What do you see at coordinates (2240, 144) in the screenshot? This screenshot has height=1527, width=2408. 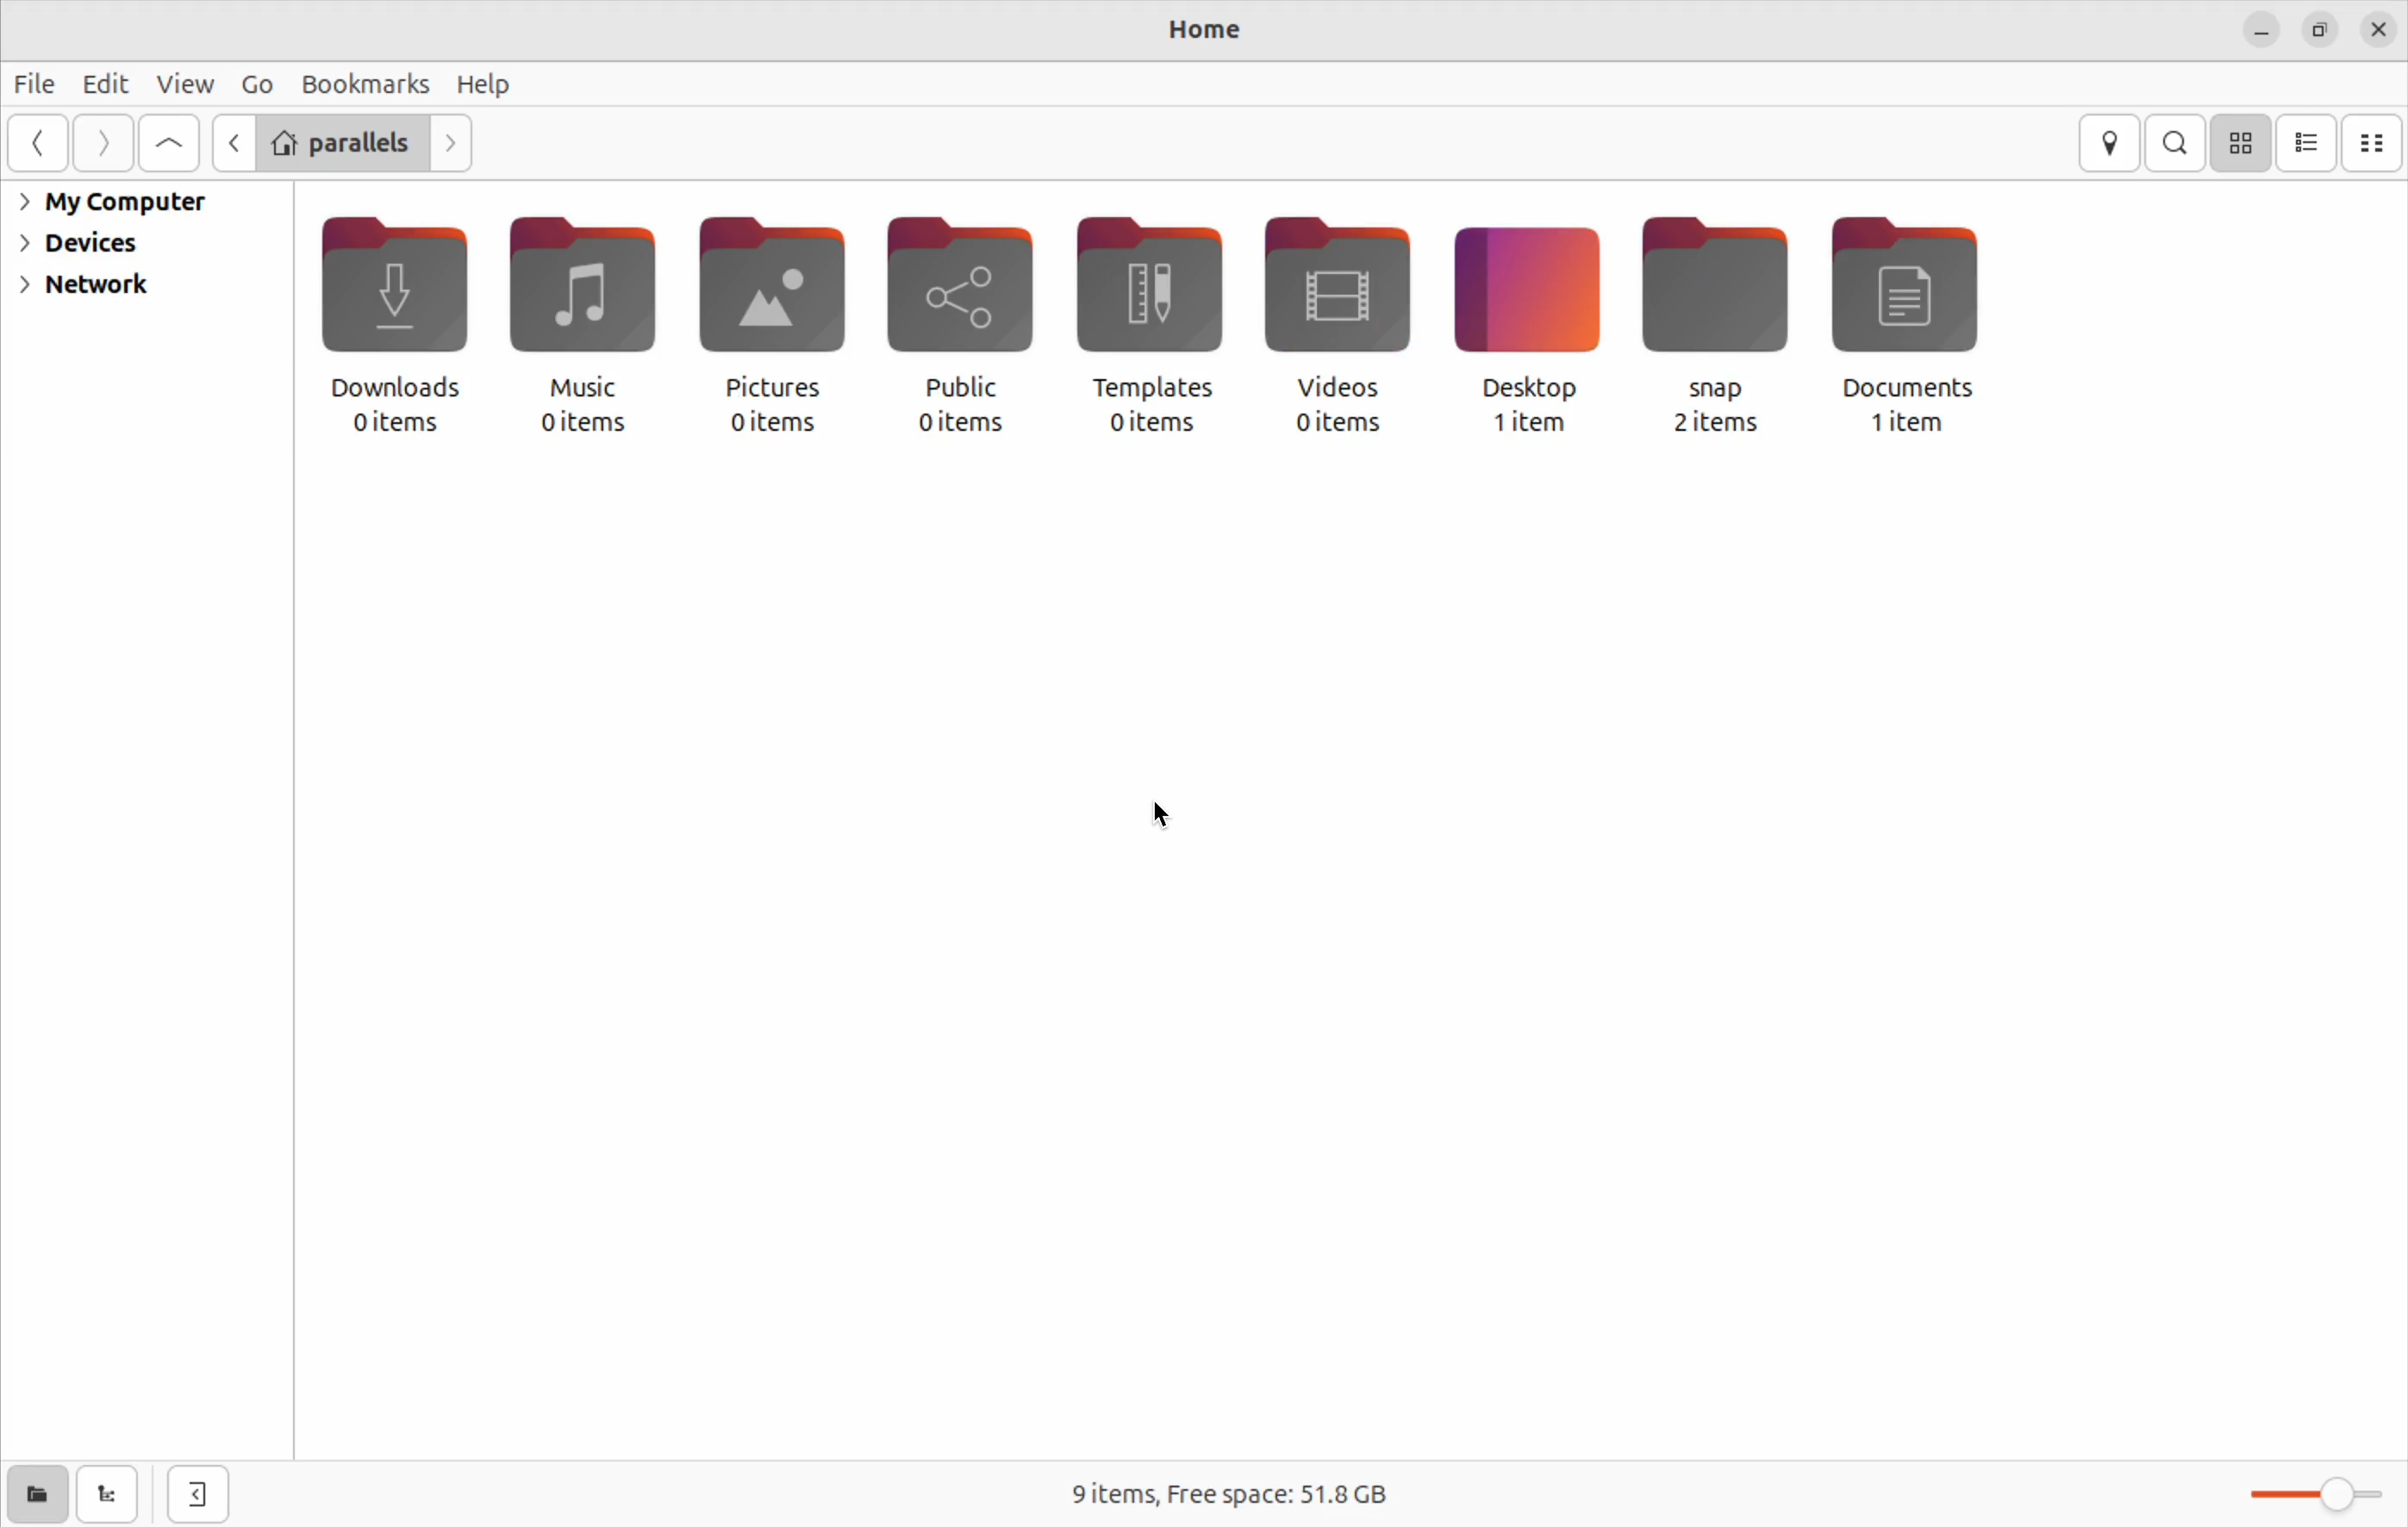 I see `icon view` at bounding box center [2240, 144].